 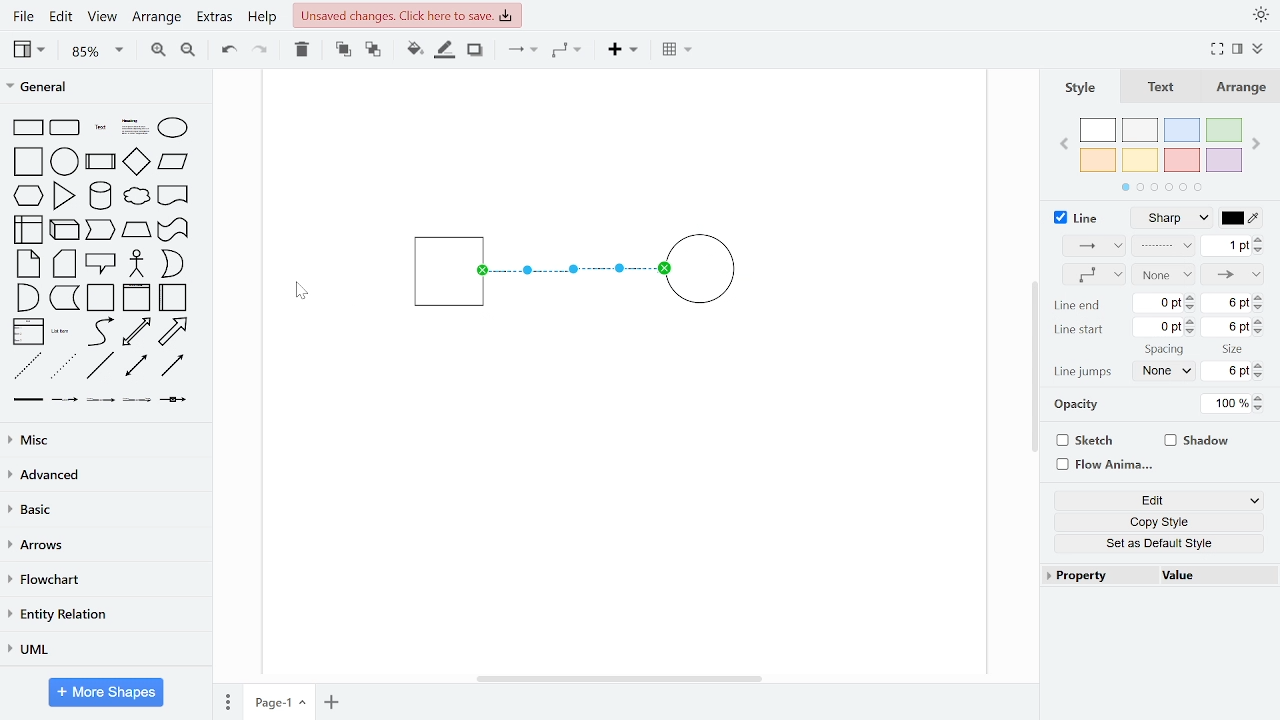 What do you see at coordinates (171, 230) in the screenshot?
I see `tape` at bounding box center [171, 230].